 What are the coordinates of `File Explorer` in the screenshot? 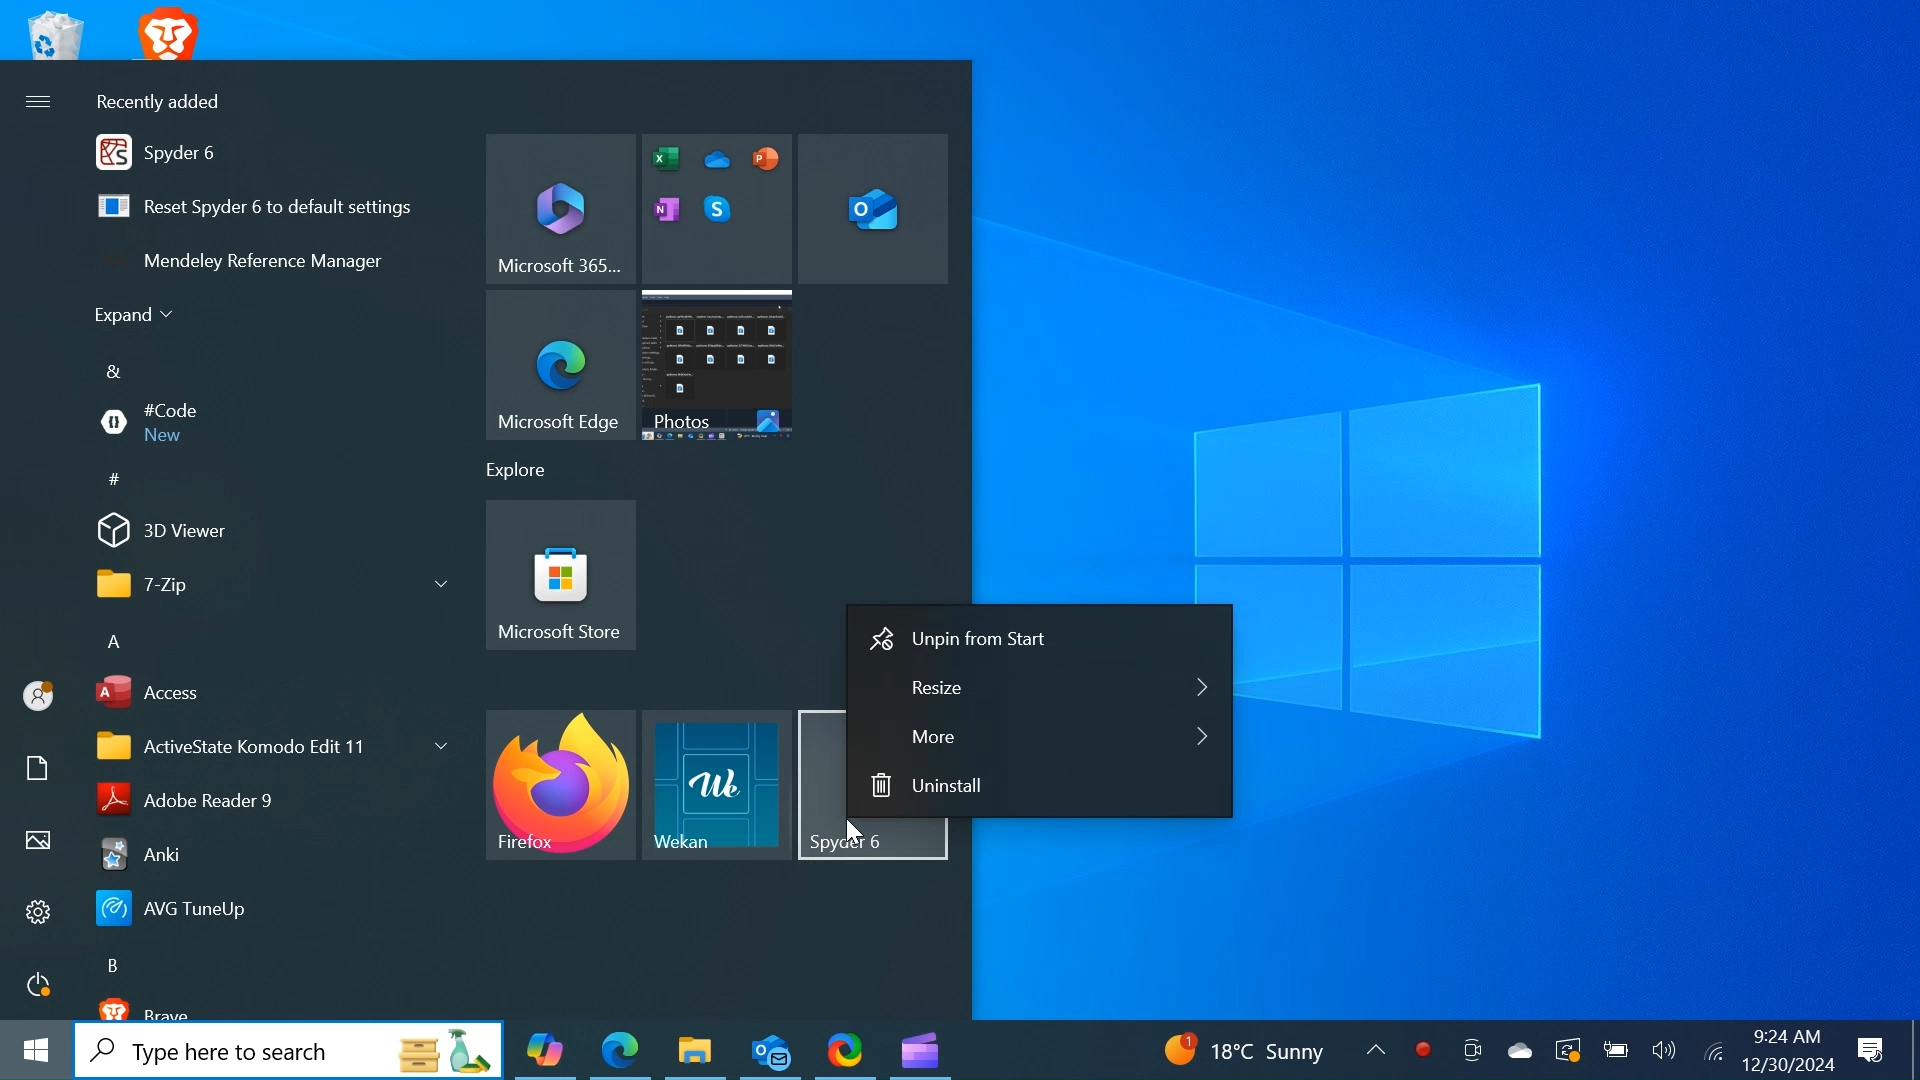 It's located at (695, 1048).